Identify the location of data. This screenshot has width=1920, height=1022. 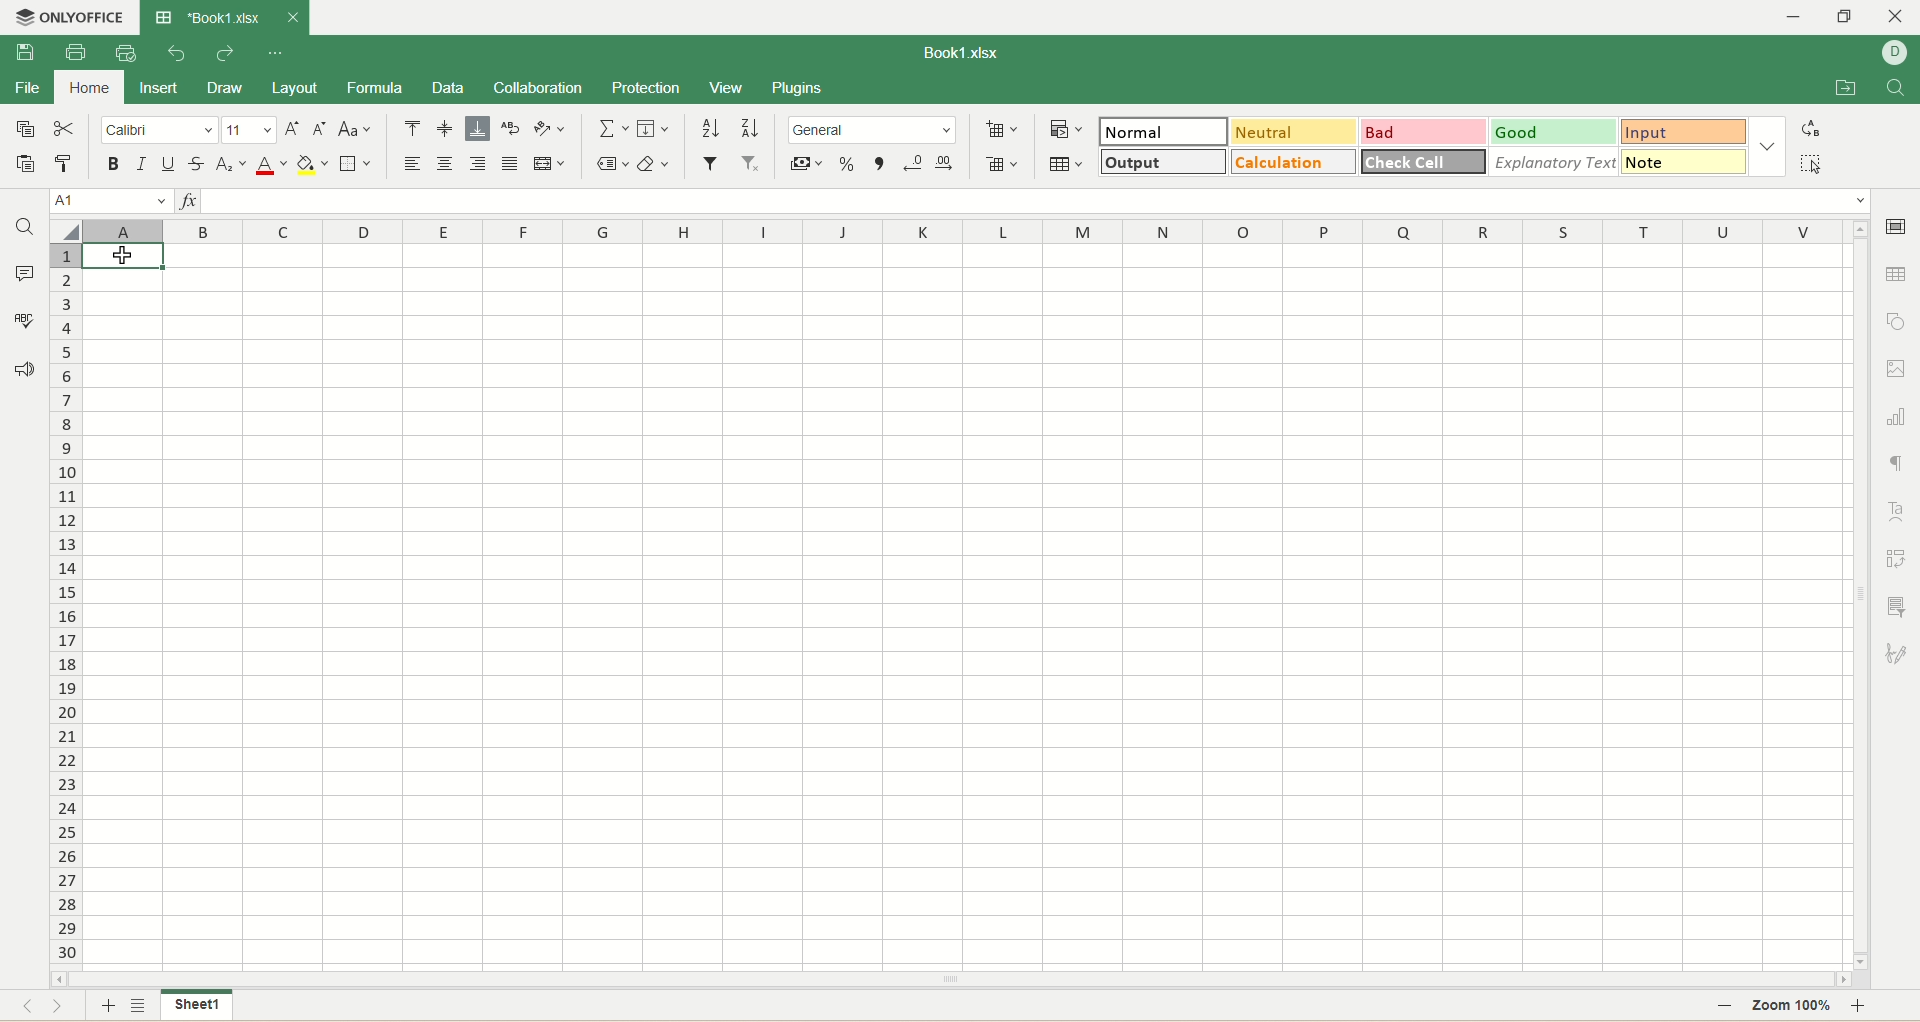
(446, 90).